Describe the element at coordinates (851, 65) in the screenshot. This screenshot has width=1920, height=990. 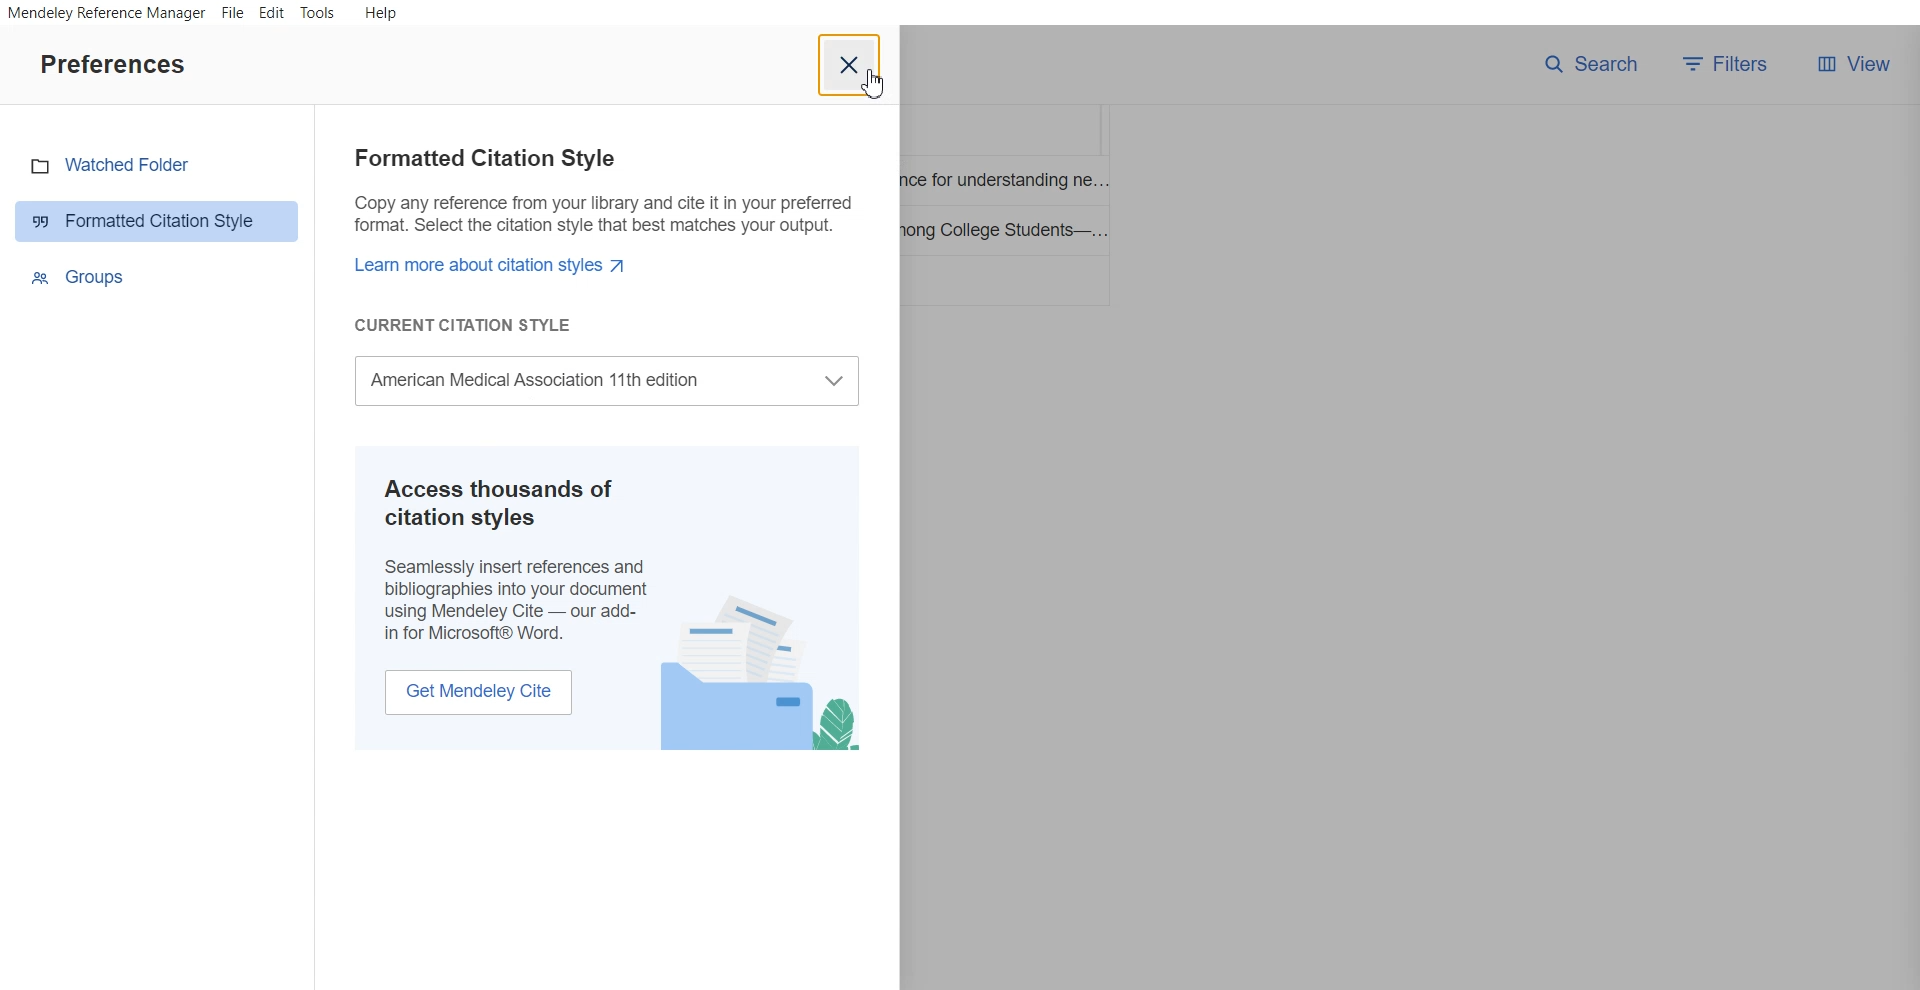
I see `Close` at that location.